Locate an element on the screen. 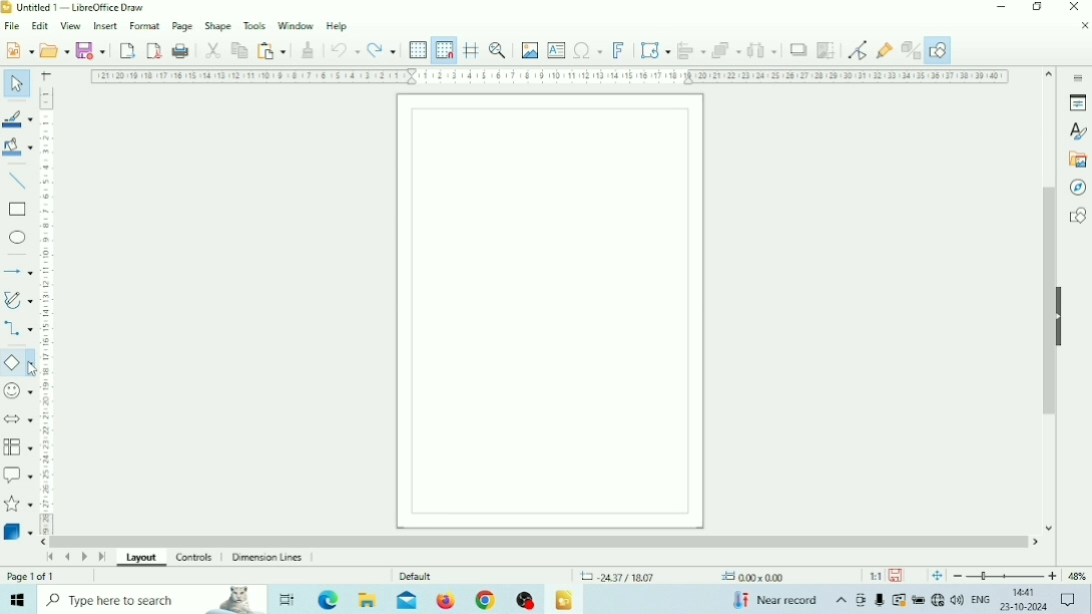  Mail is located at coordinates (407, 600).